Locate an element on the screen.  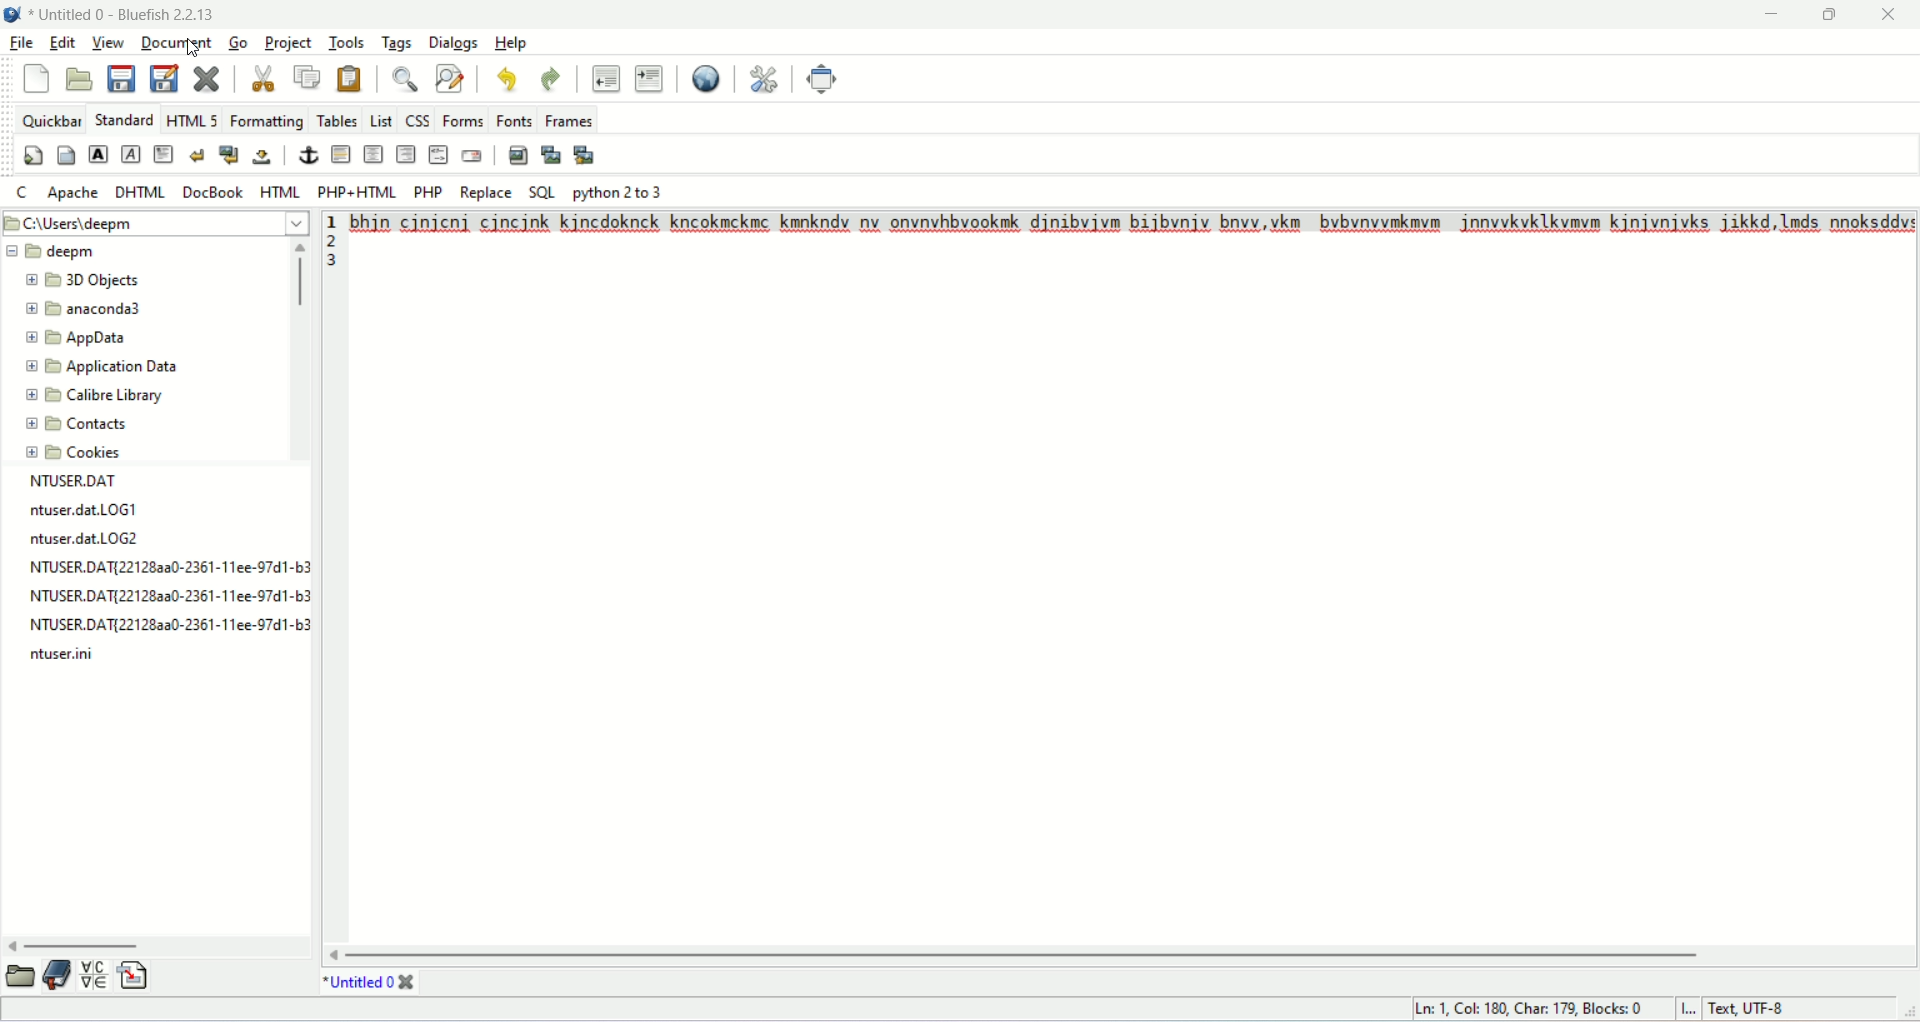
3D object is located at coordinates (87, 279).